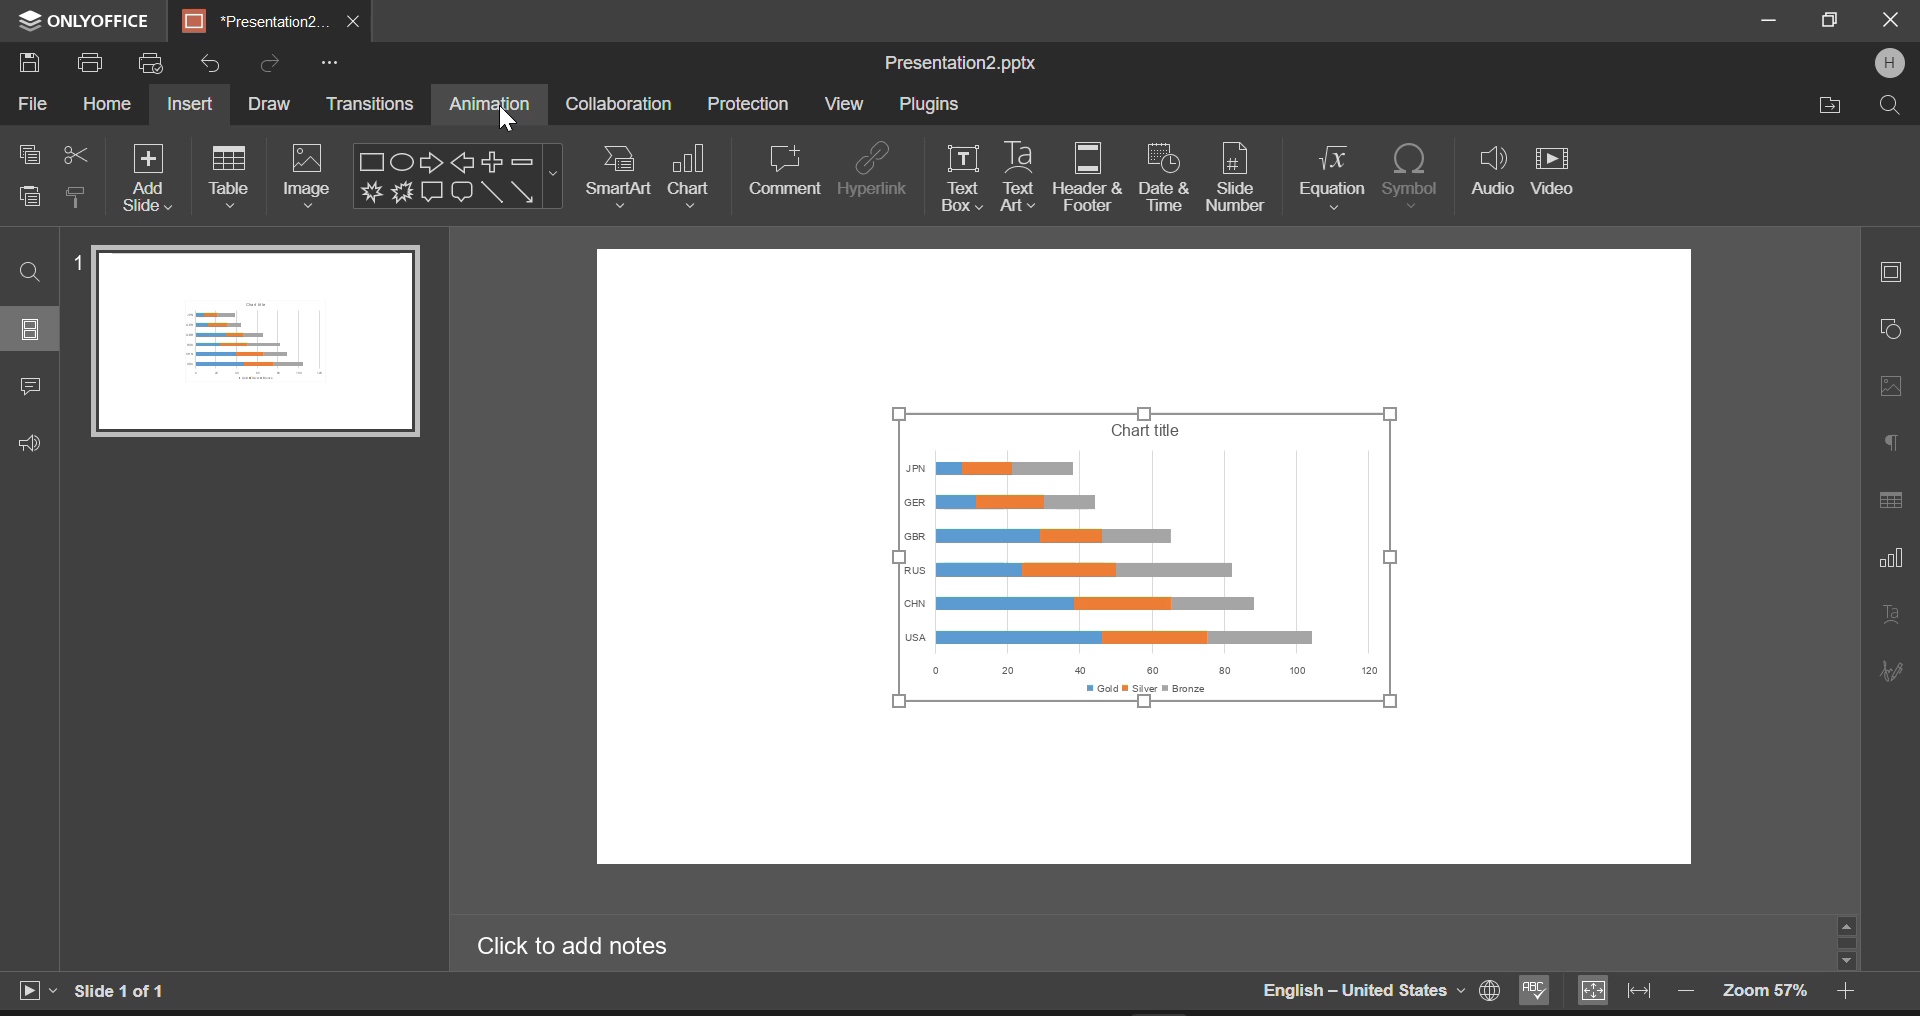 This screenshot has height=1016, width=1920. Describe the element at coordinates (1891, 438) in the screenshot. I see `Paragraph Settings` at that location.